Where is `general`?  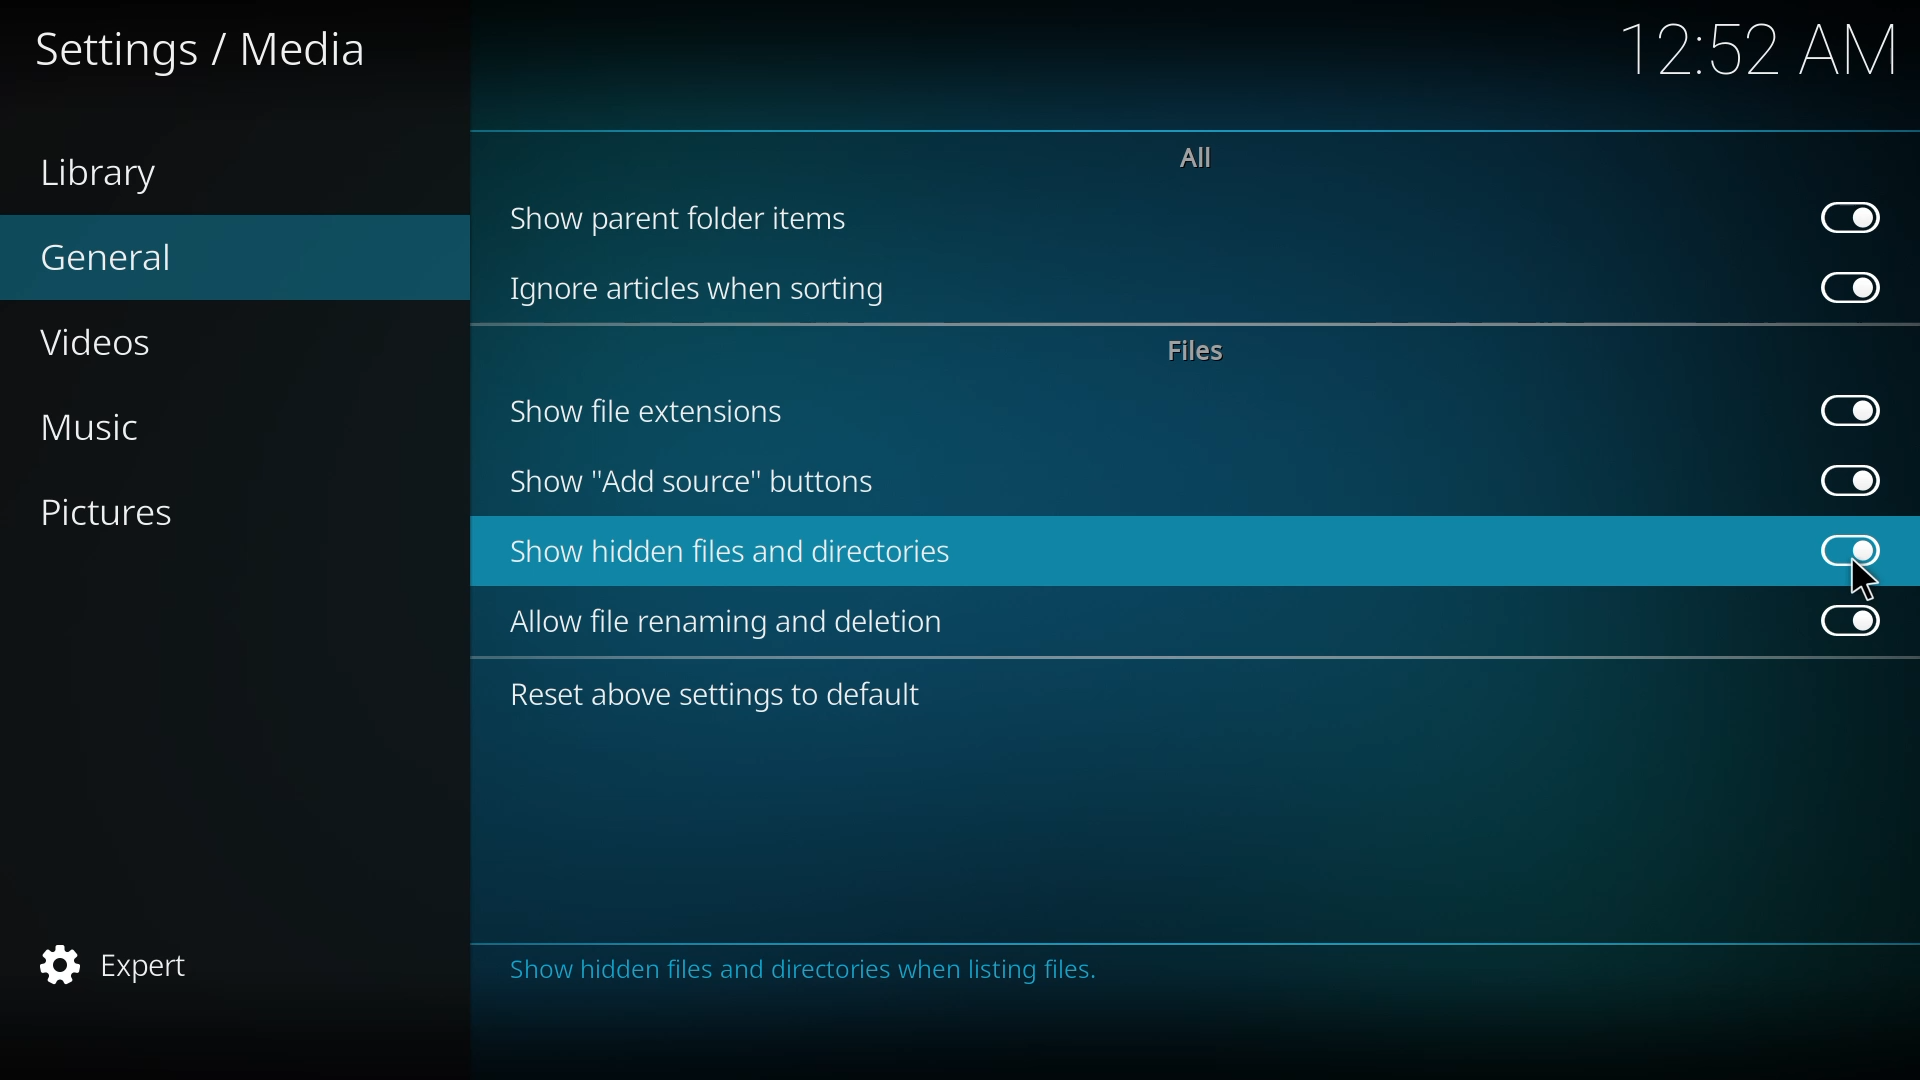
general is located at coordinates (120, 259).